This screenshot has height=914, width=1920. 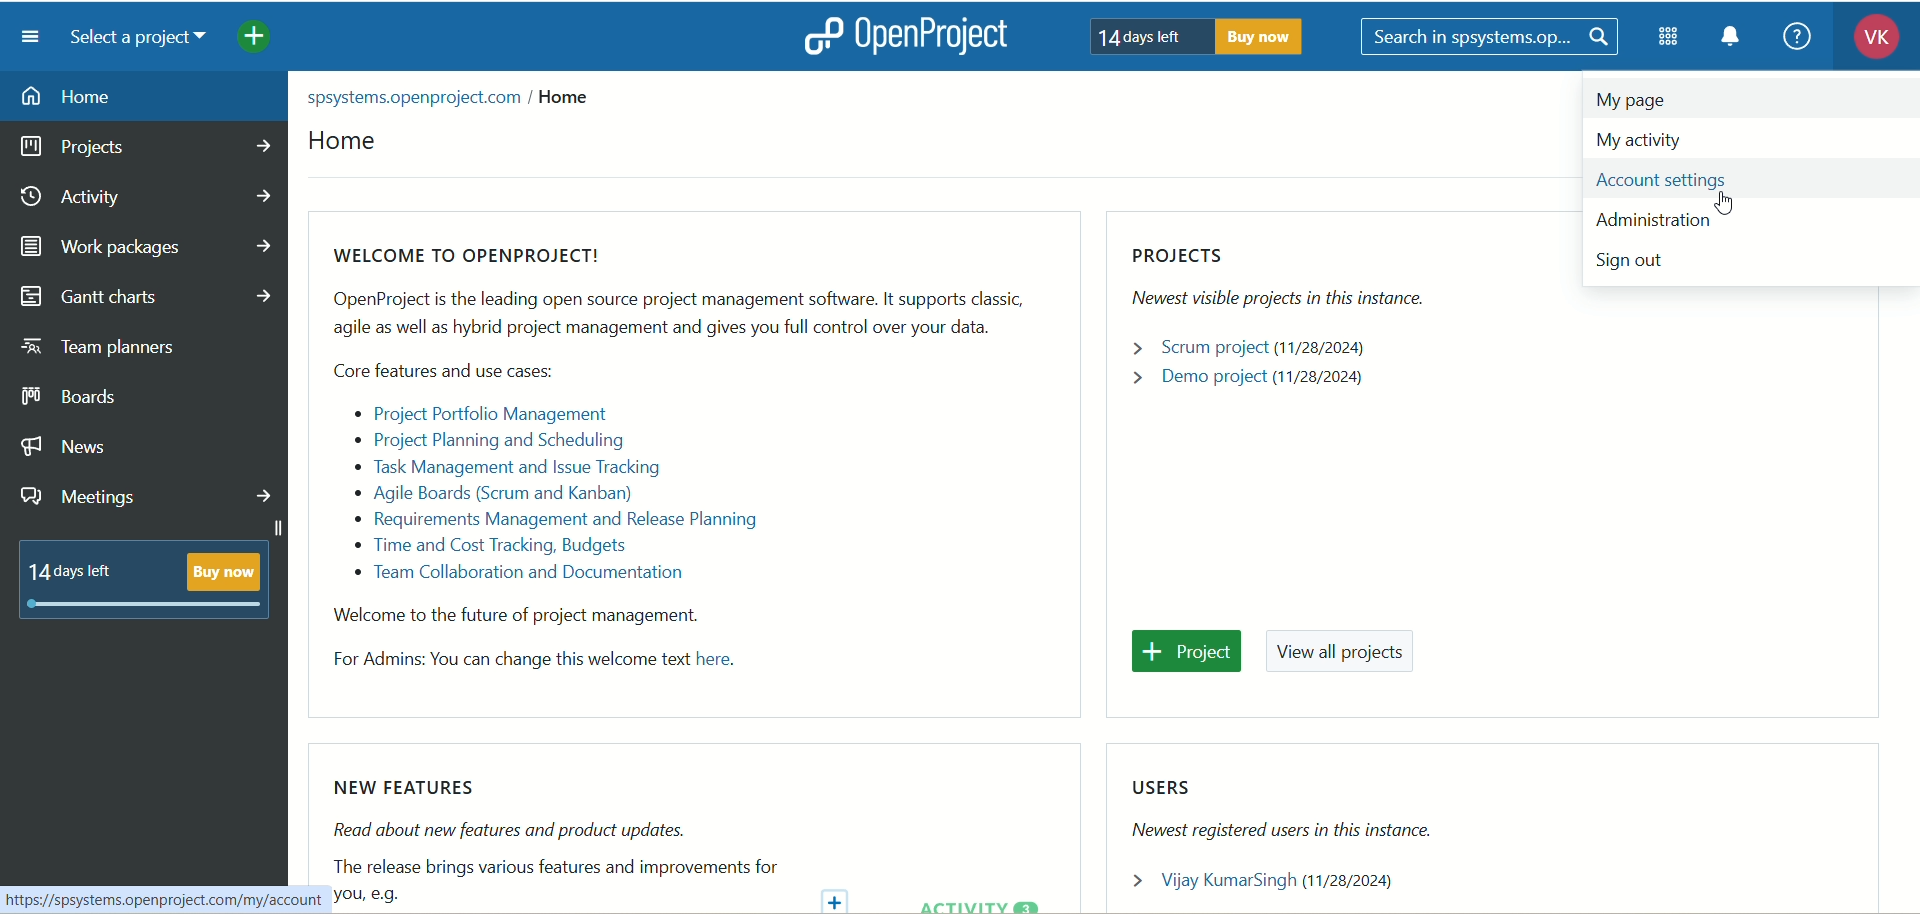 What do you see at coordinates (1654, 216) in the screenshot?
I see `administration` at bounding box center [1654, 216].